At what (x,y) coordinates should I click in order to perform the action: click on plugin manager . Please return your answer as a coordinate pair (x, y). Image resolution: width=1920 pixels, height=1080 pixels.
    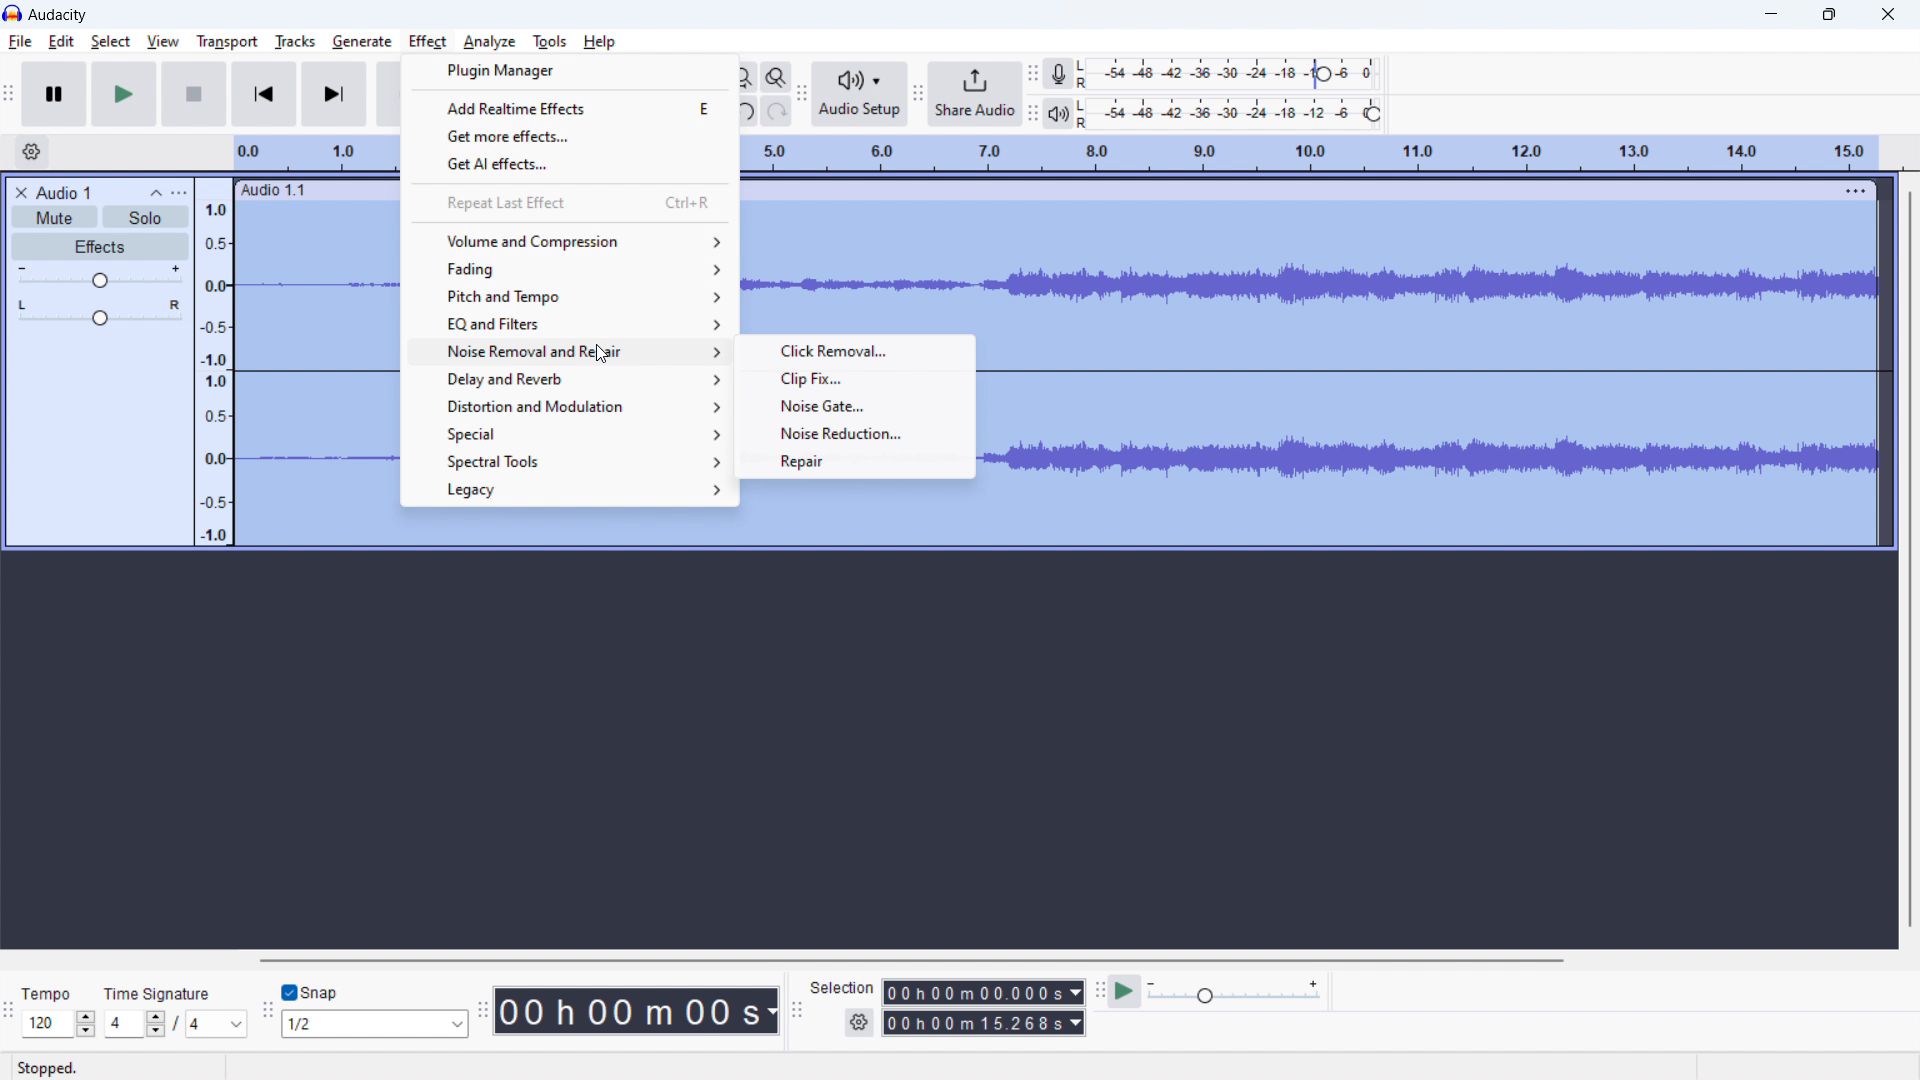
    Looking at the image, I should click on (570, 71).